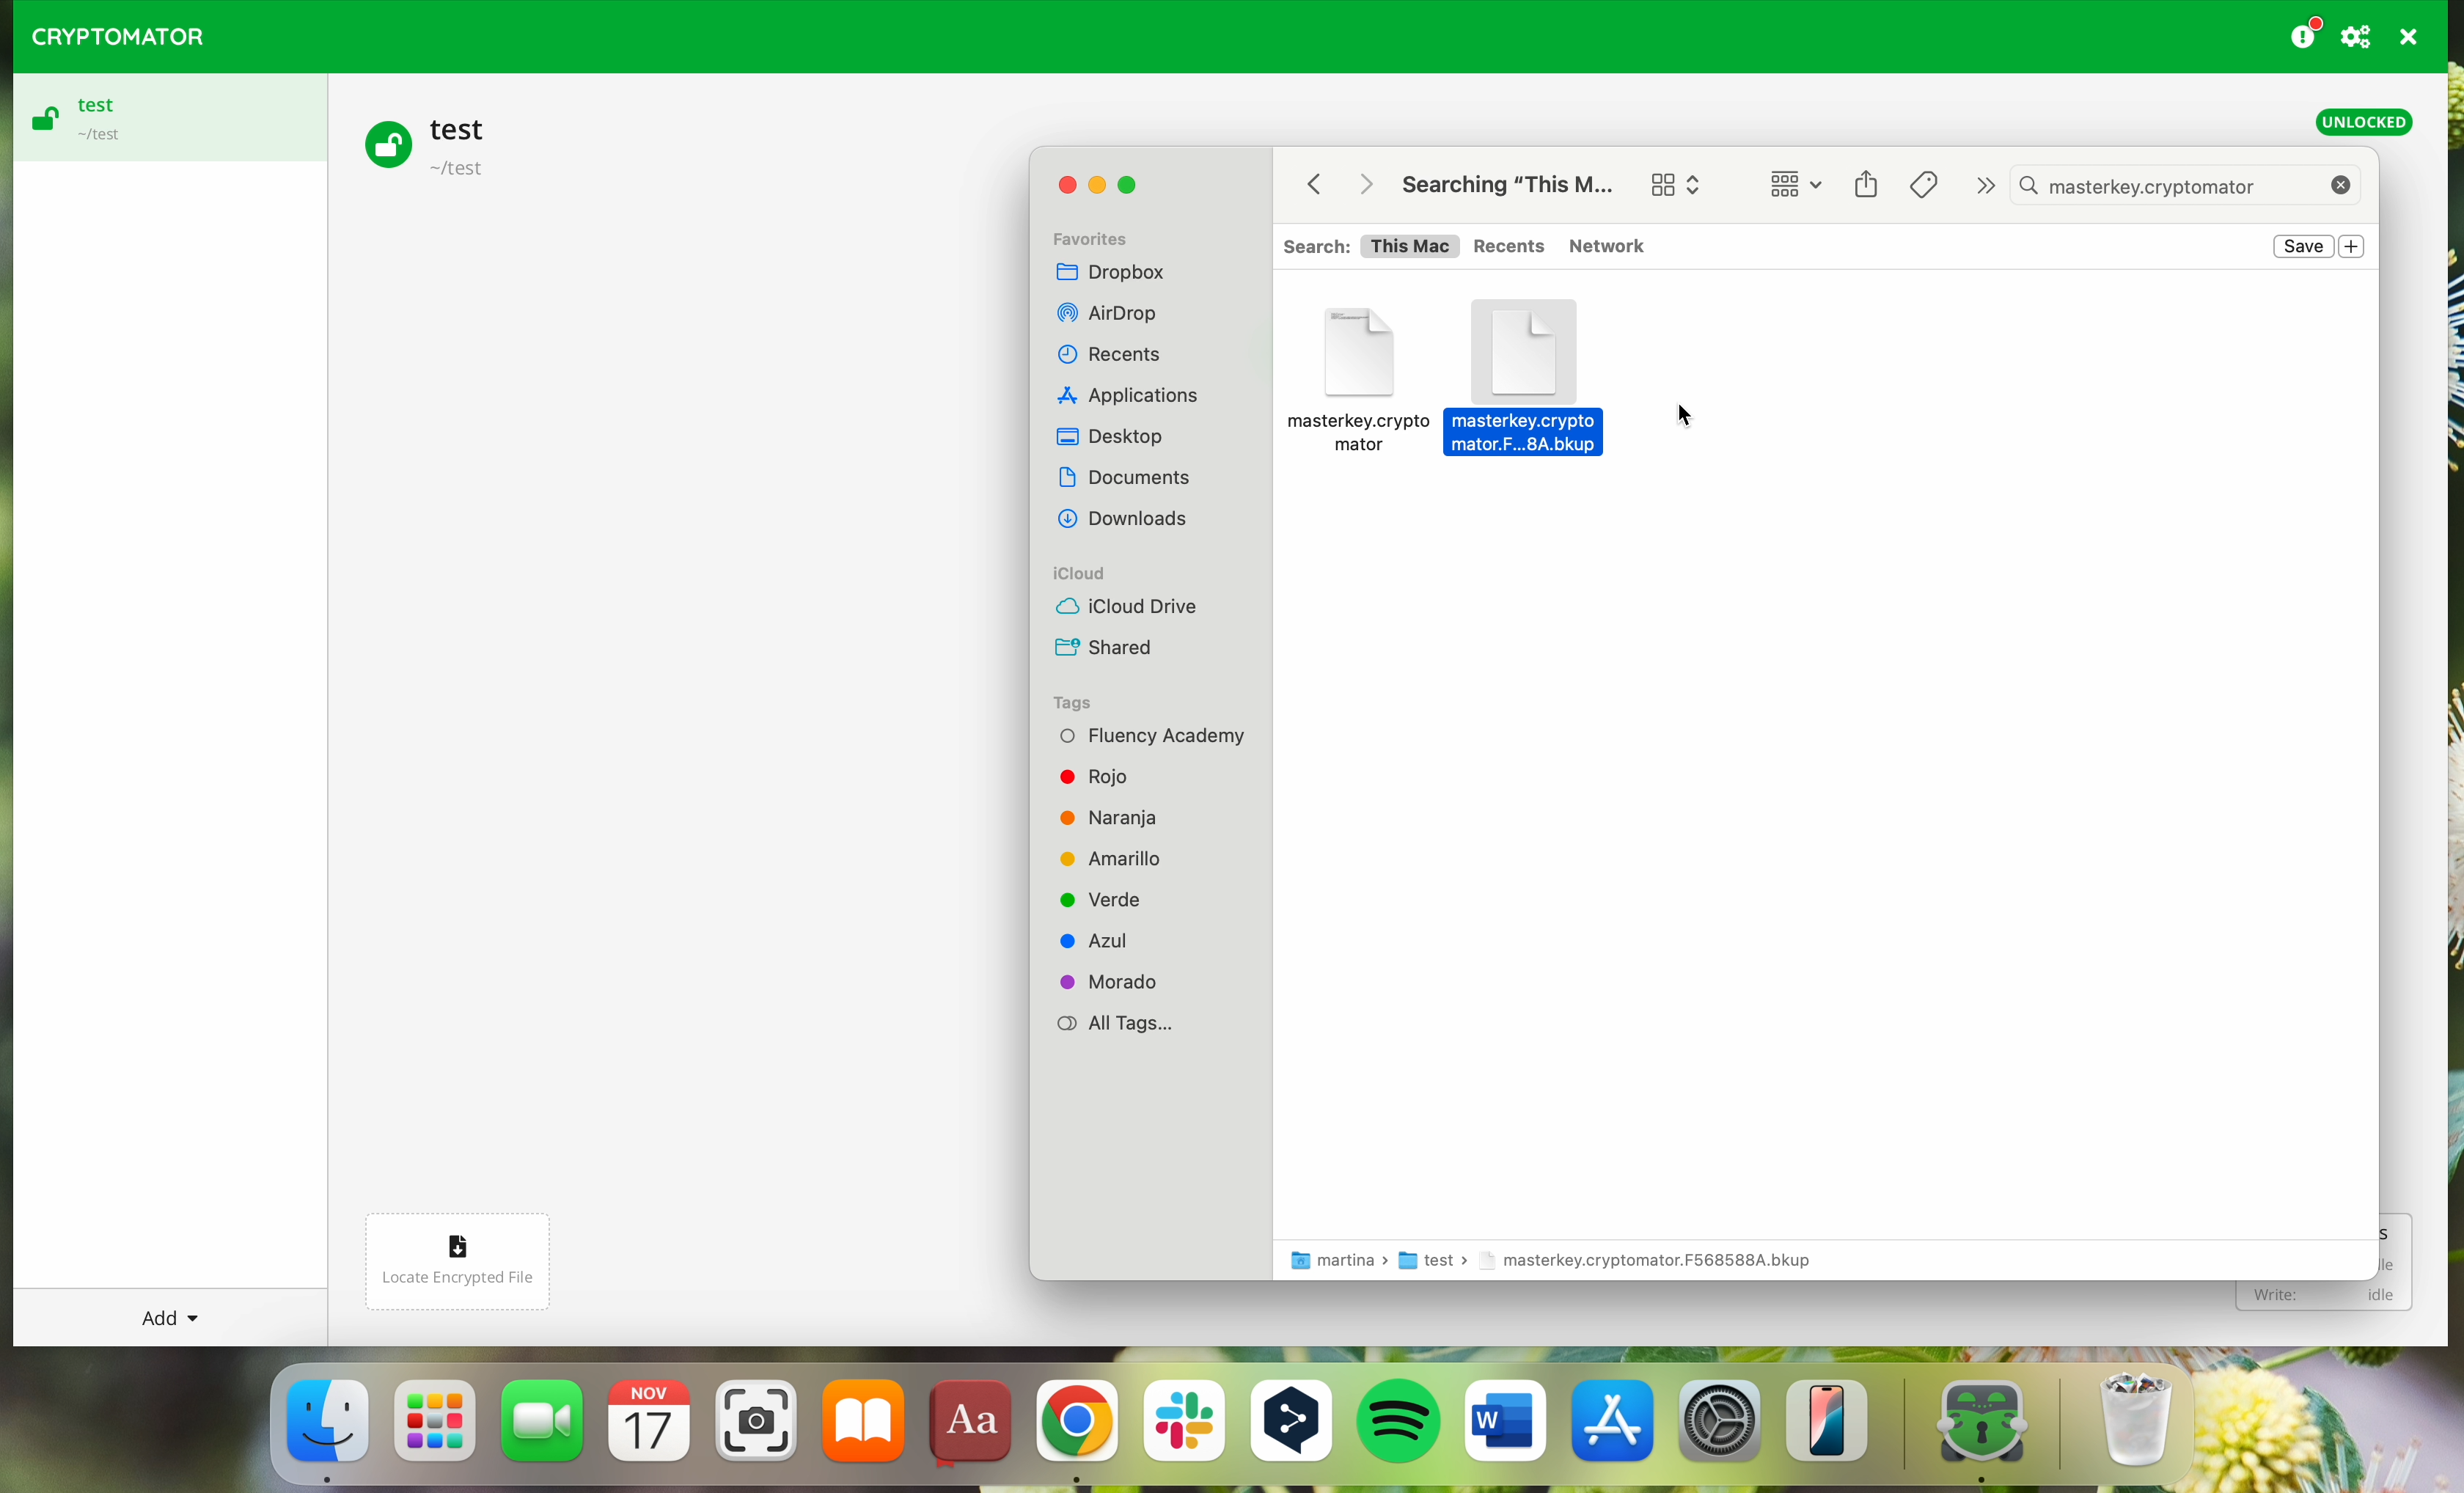 The image size is (2464, 1493). Describe the element at coordinates (1120, 1025) in the screenshot. I see `All Tags` at that location.